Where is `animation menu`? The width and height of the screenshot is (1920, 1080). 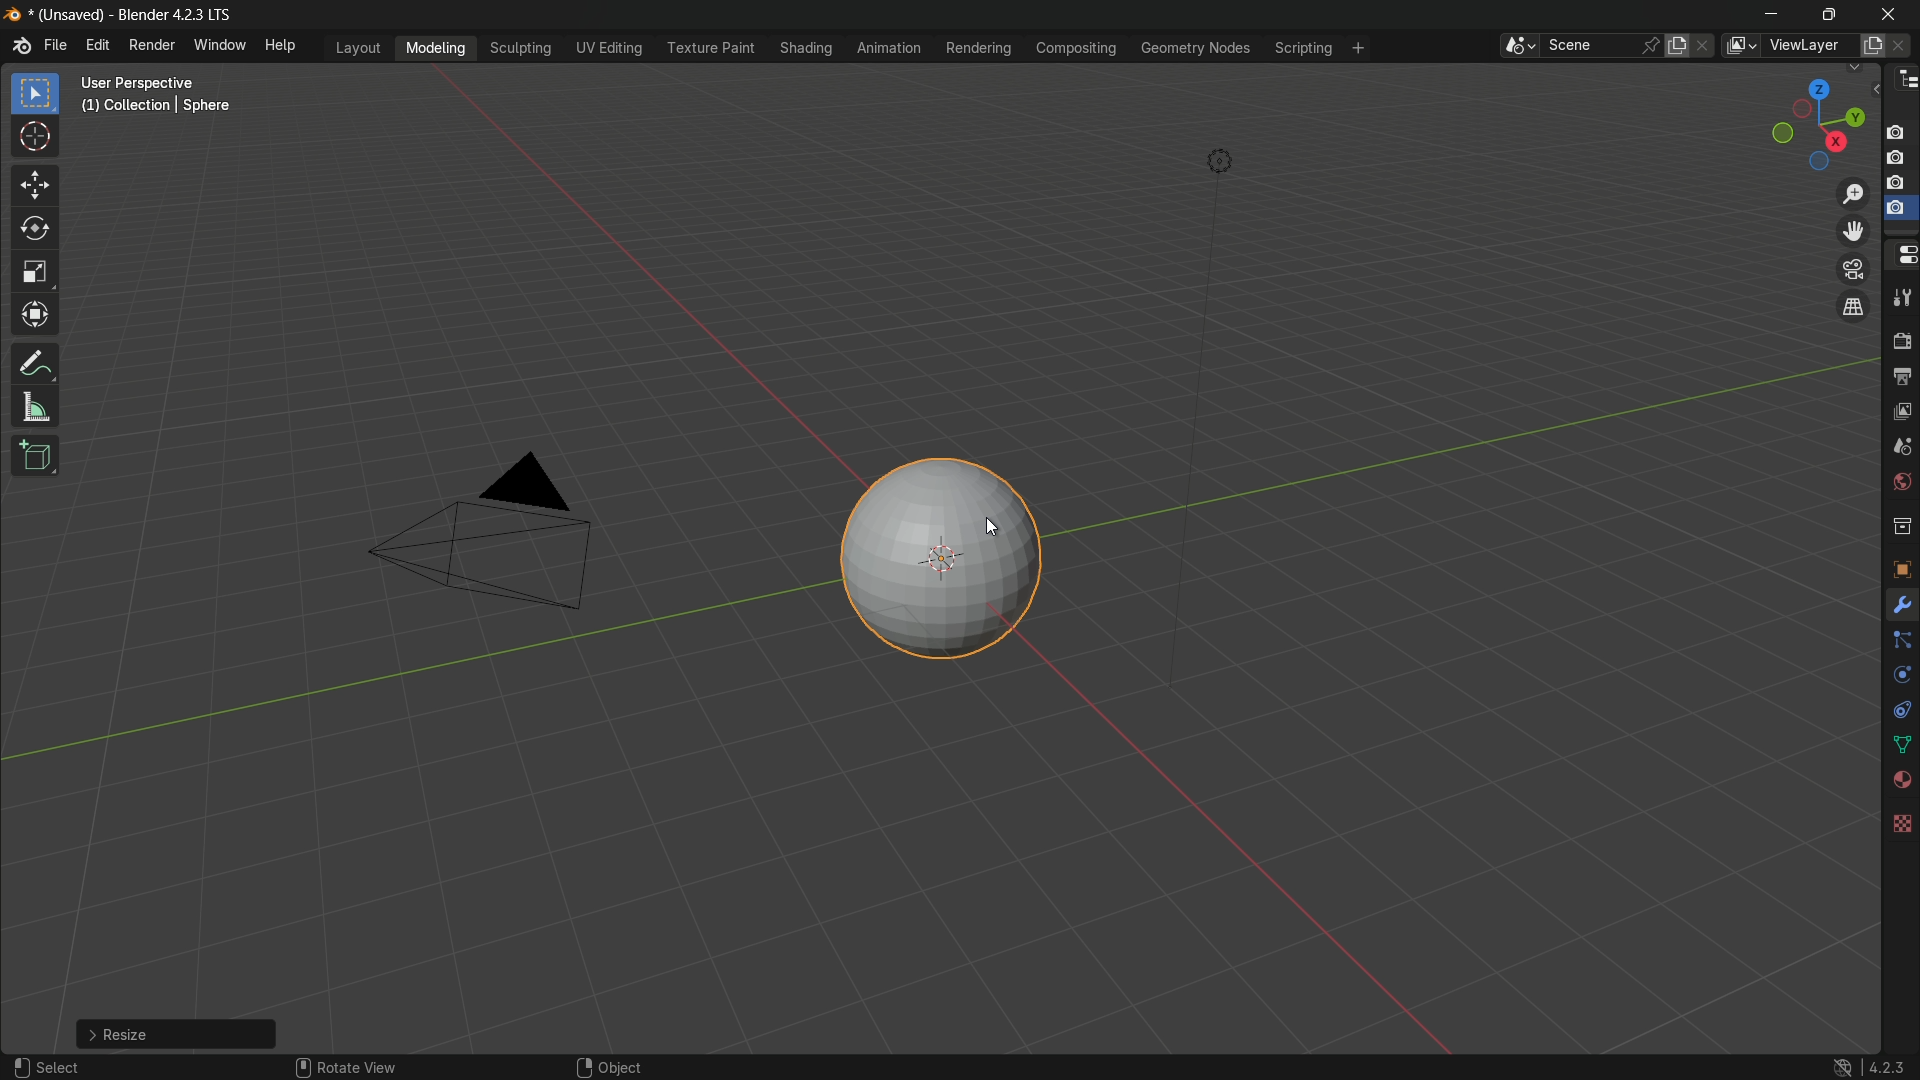
animation menu is located at coordinates (886, 47).